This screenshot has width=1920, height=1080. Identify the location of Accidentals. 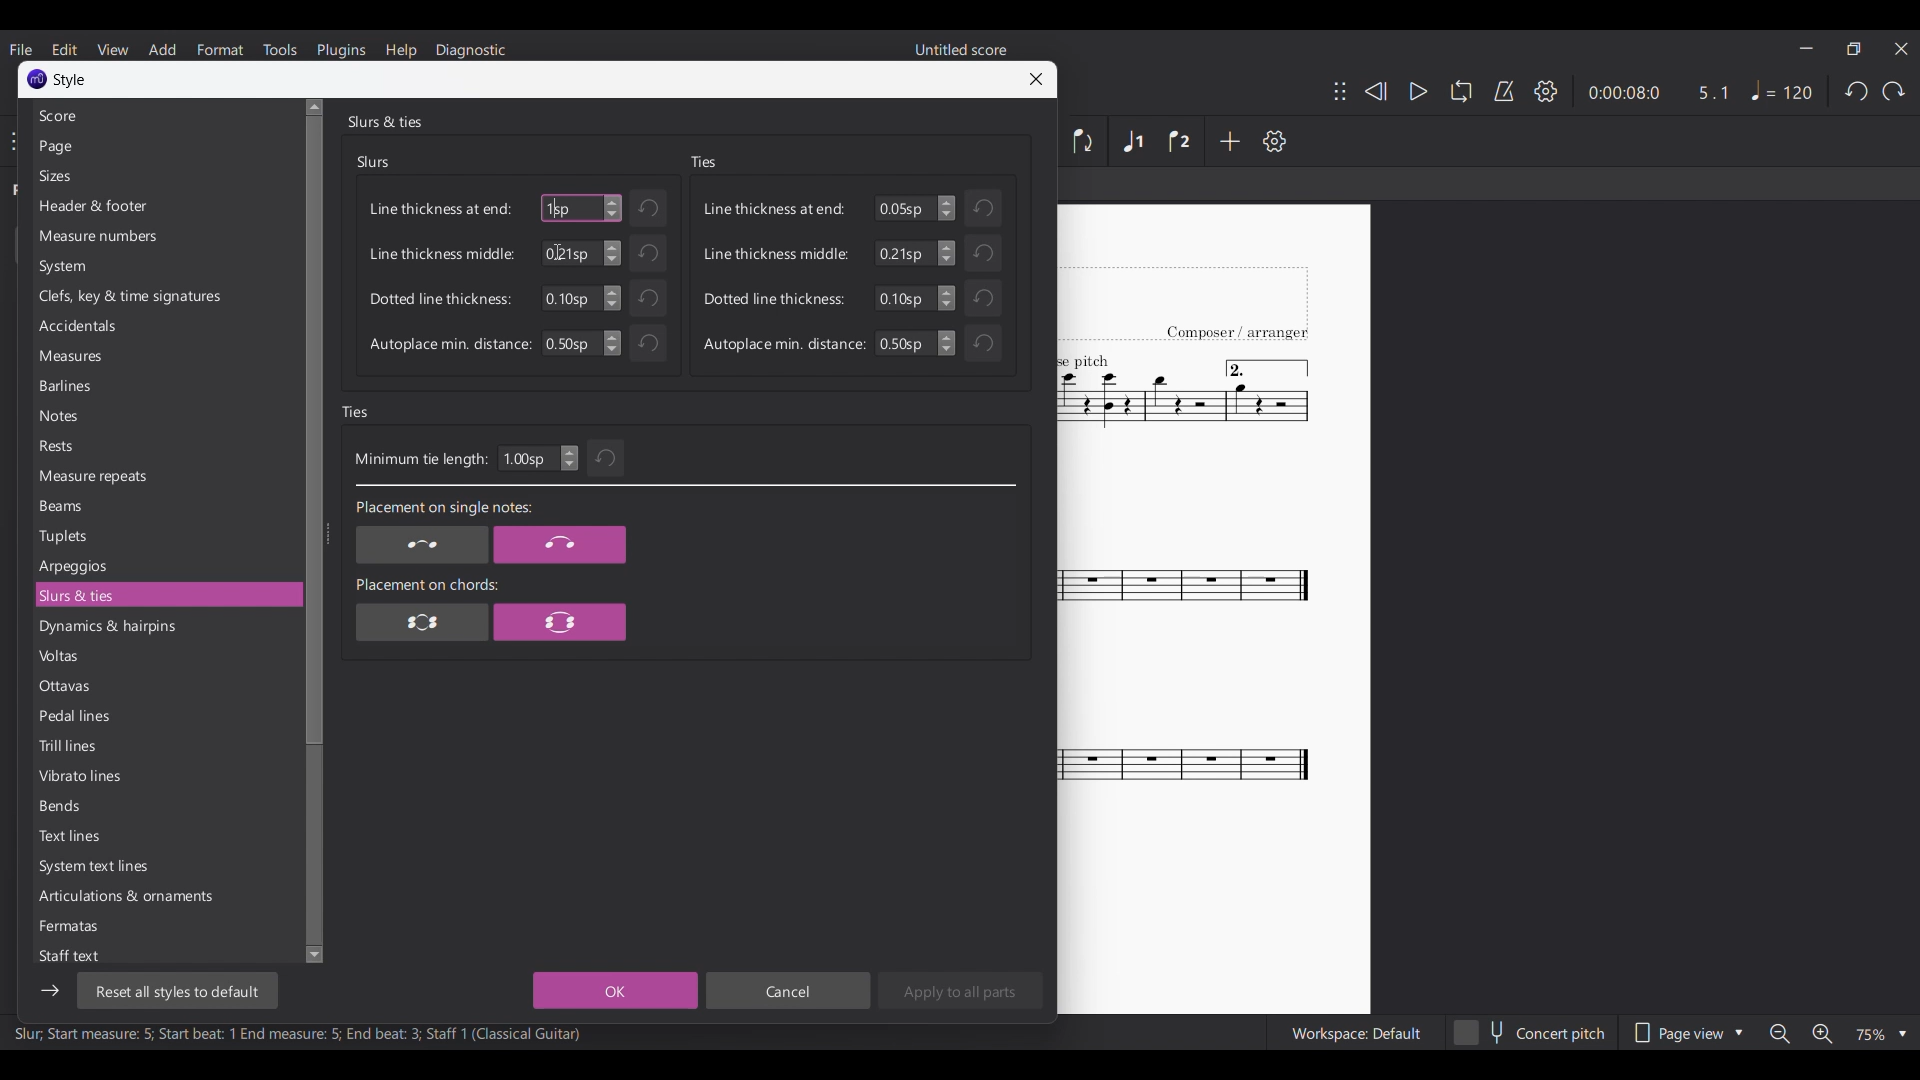
(164, 326).